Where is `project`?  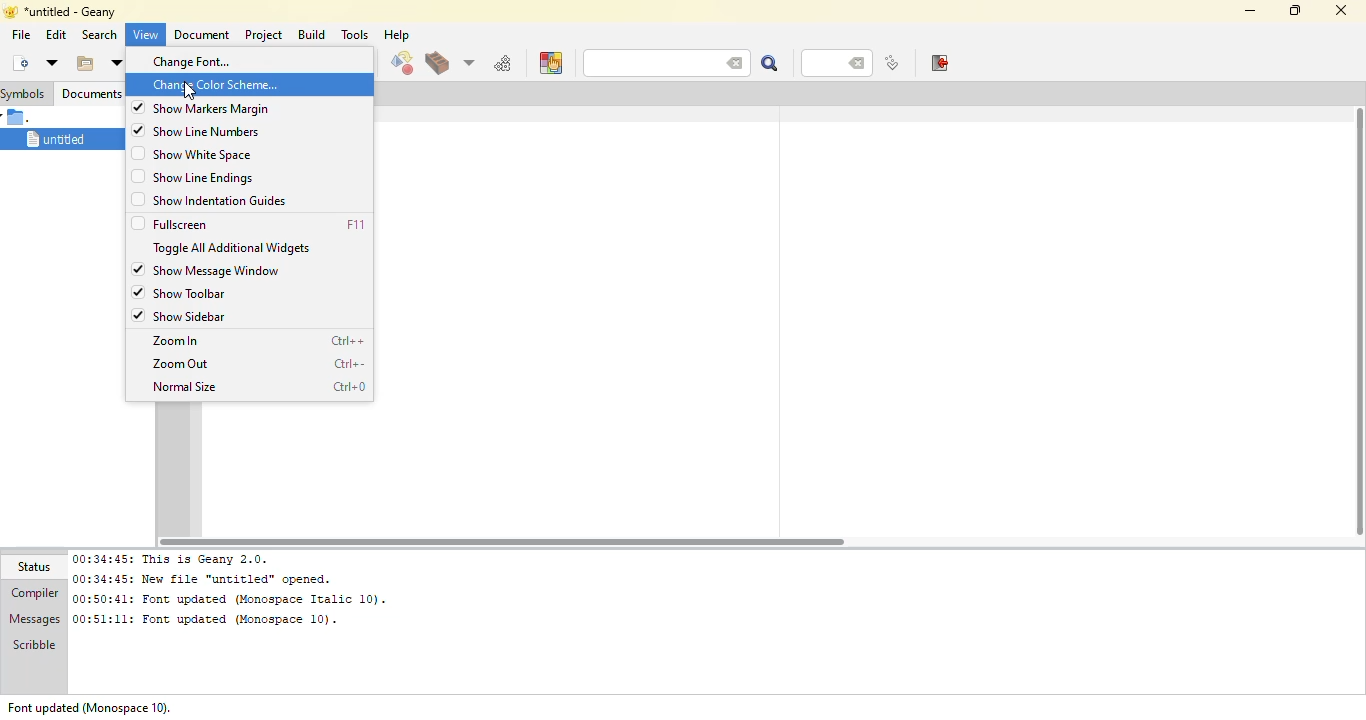
project is located at coordinates (263, 34).